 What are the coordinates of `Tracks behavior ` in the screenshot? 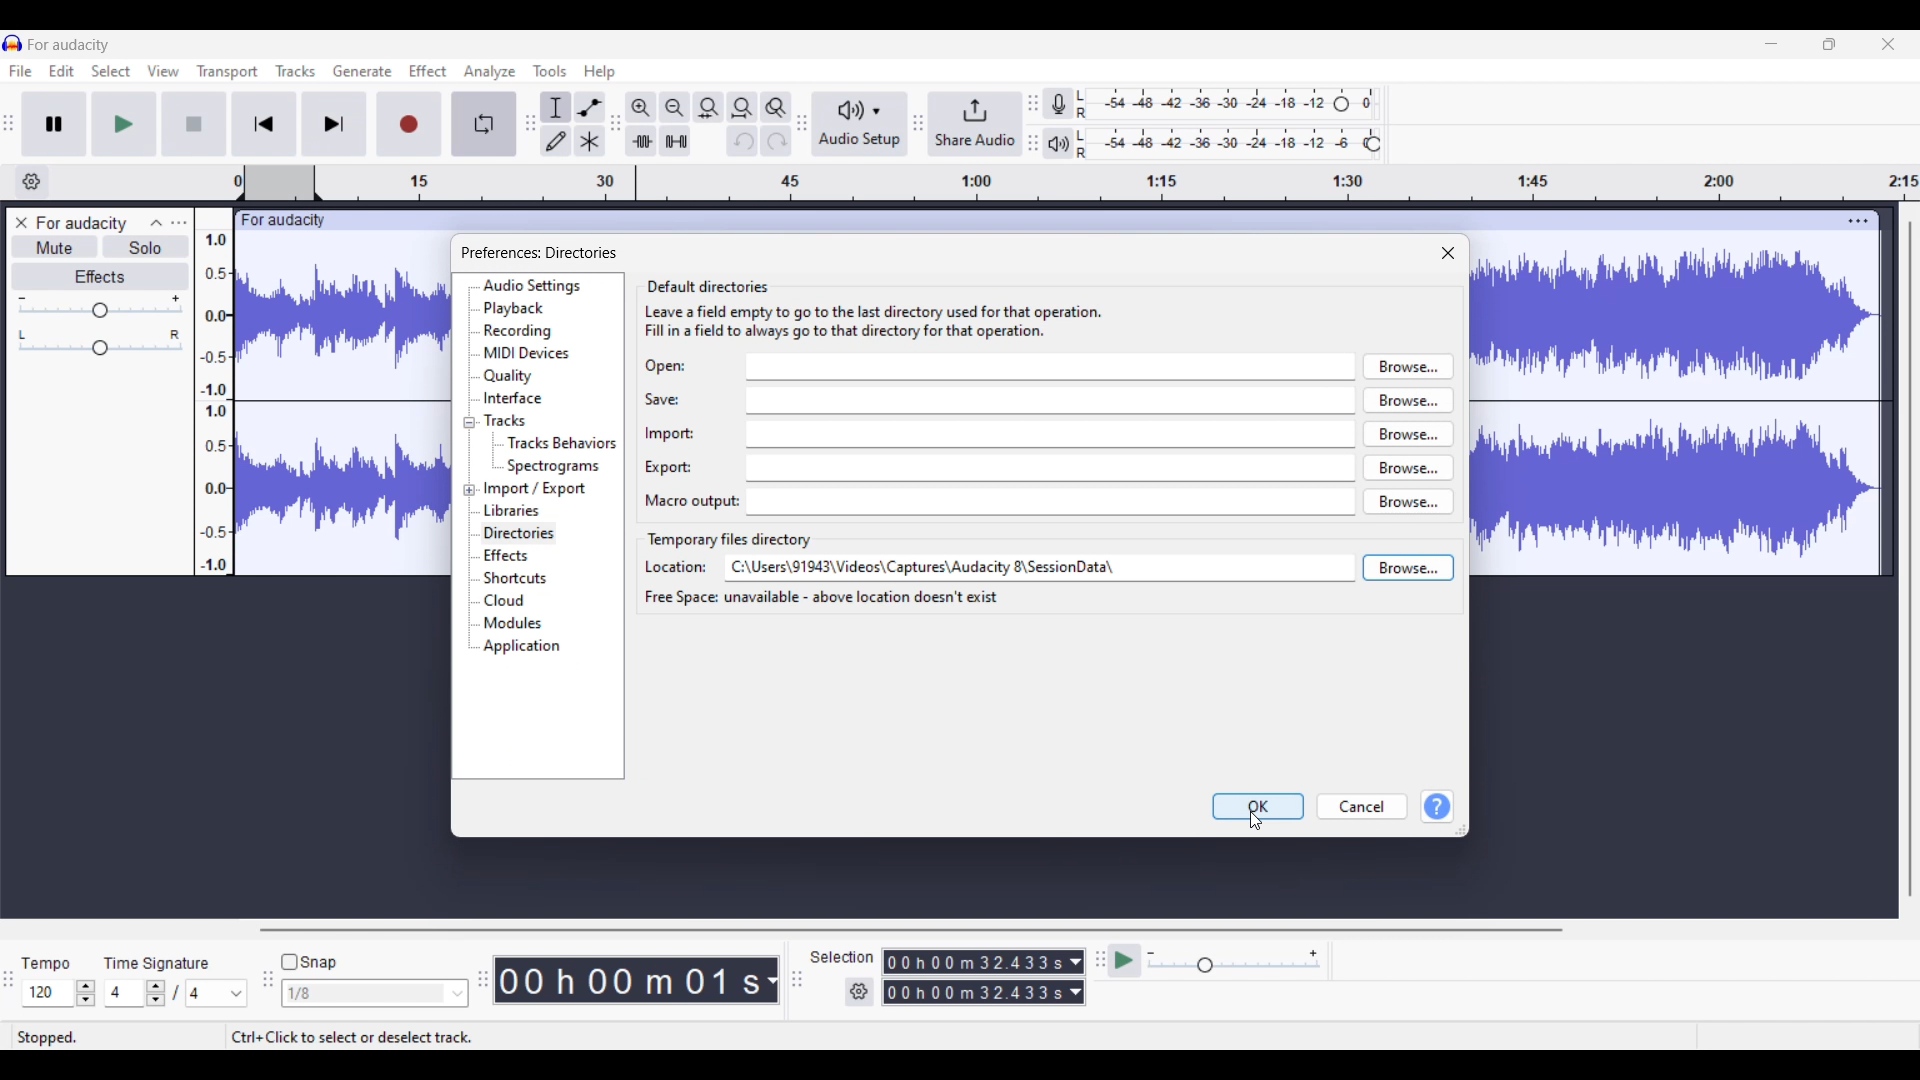 It's located at (563, 443).